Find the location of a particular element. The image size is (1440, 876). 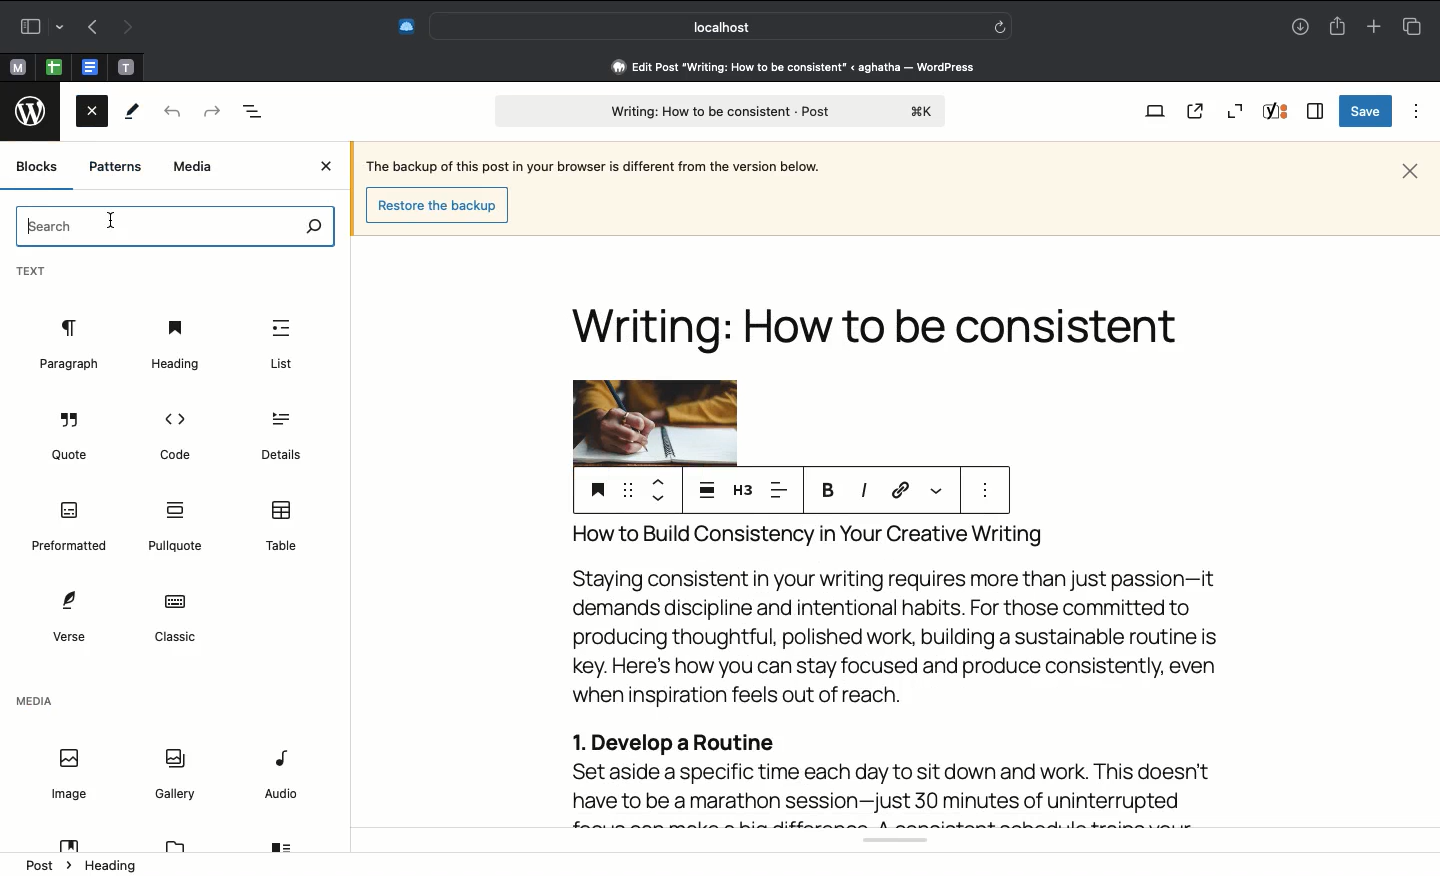

Preformatted is located at coordinates (70, 527).